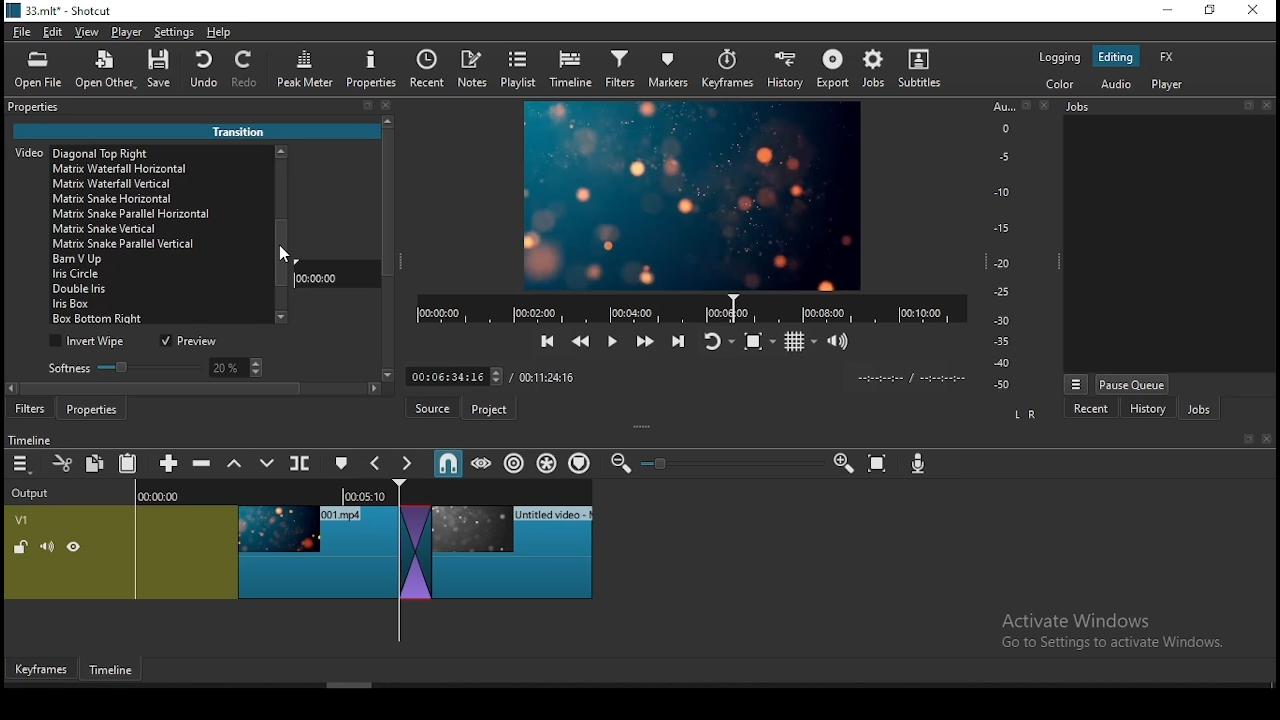 This screenshot has height=720, width=1280. Describe the element at coordinates (579, 339) in the screenshot. I see `play quickly backward` at that location.